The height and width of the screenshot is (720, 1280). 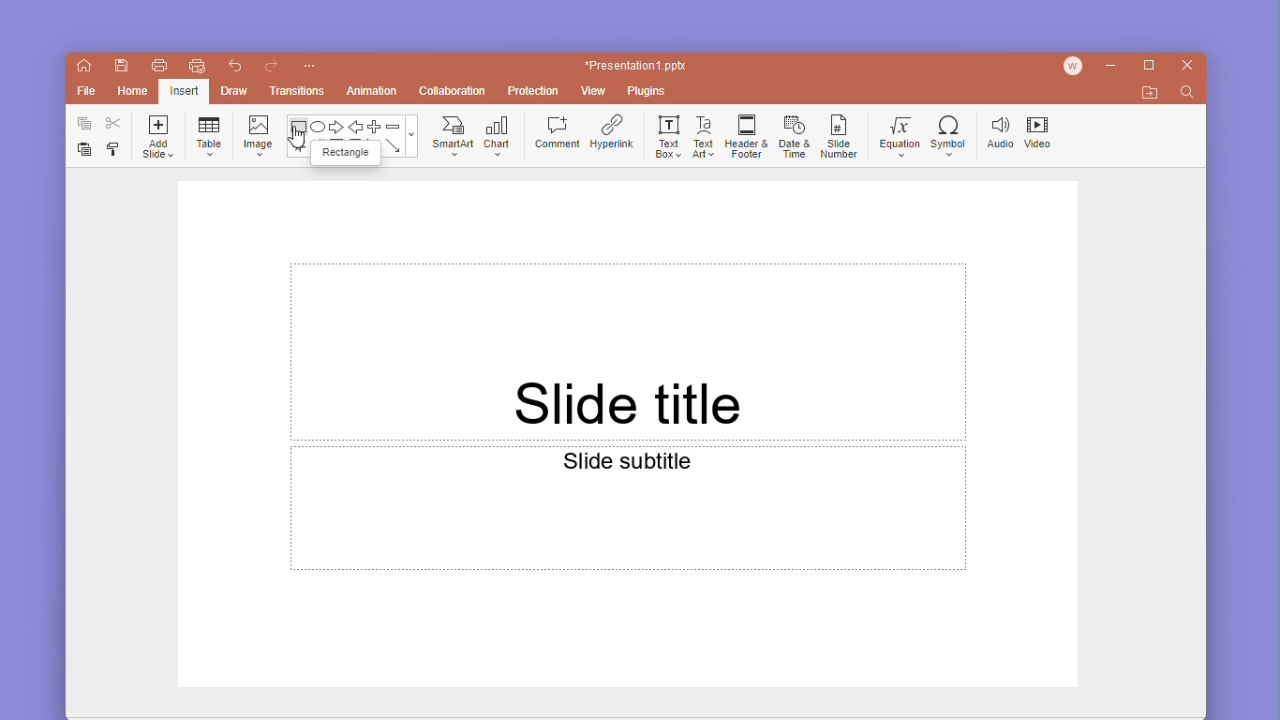 What do you see at coordinates (997, 129) in the screenshot?
I see `audio` at bounding box center [997, 129].